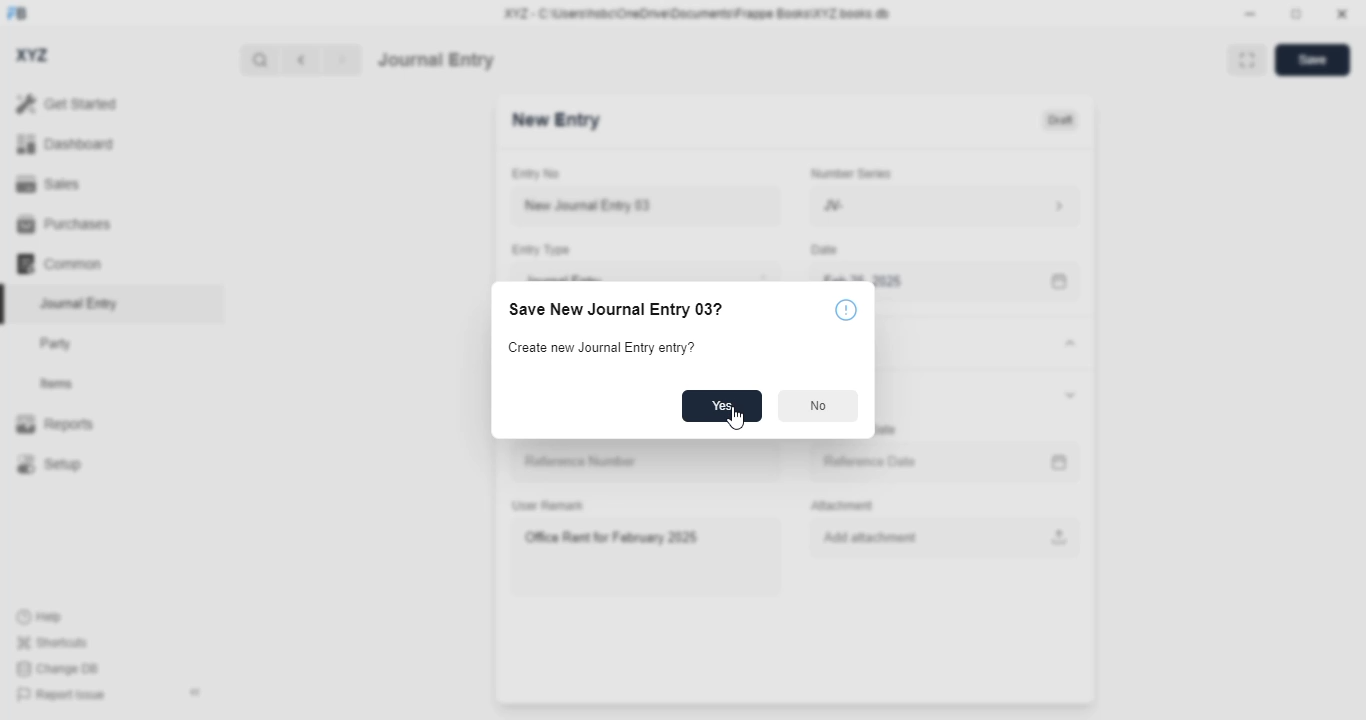 The width and height of the screenshot is (1366, 720). I want to click on reference number, so click(648, 462).